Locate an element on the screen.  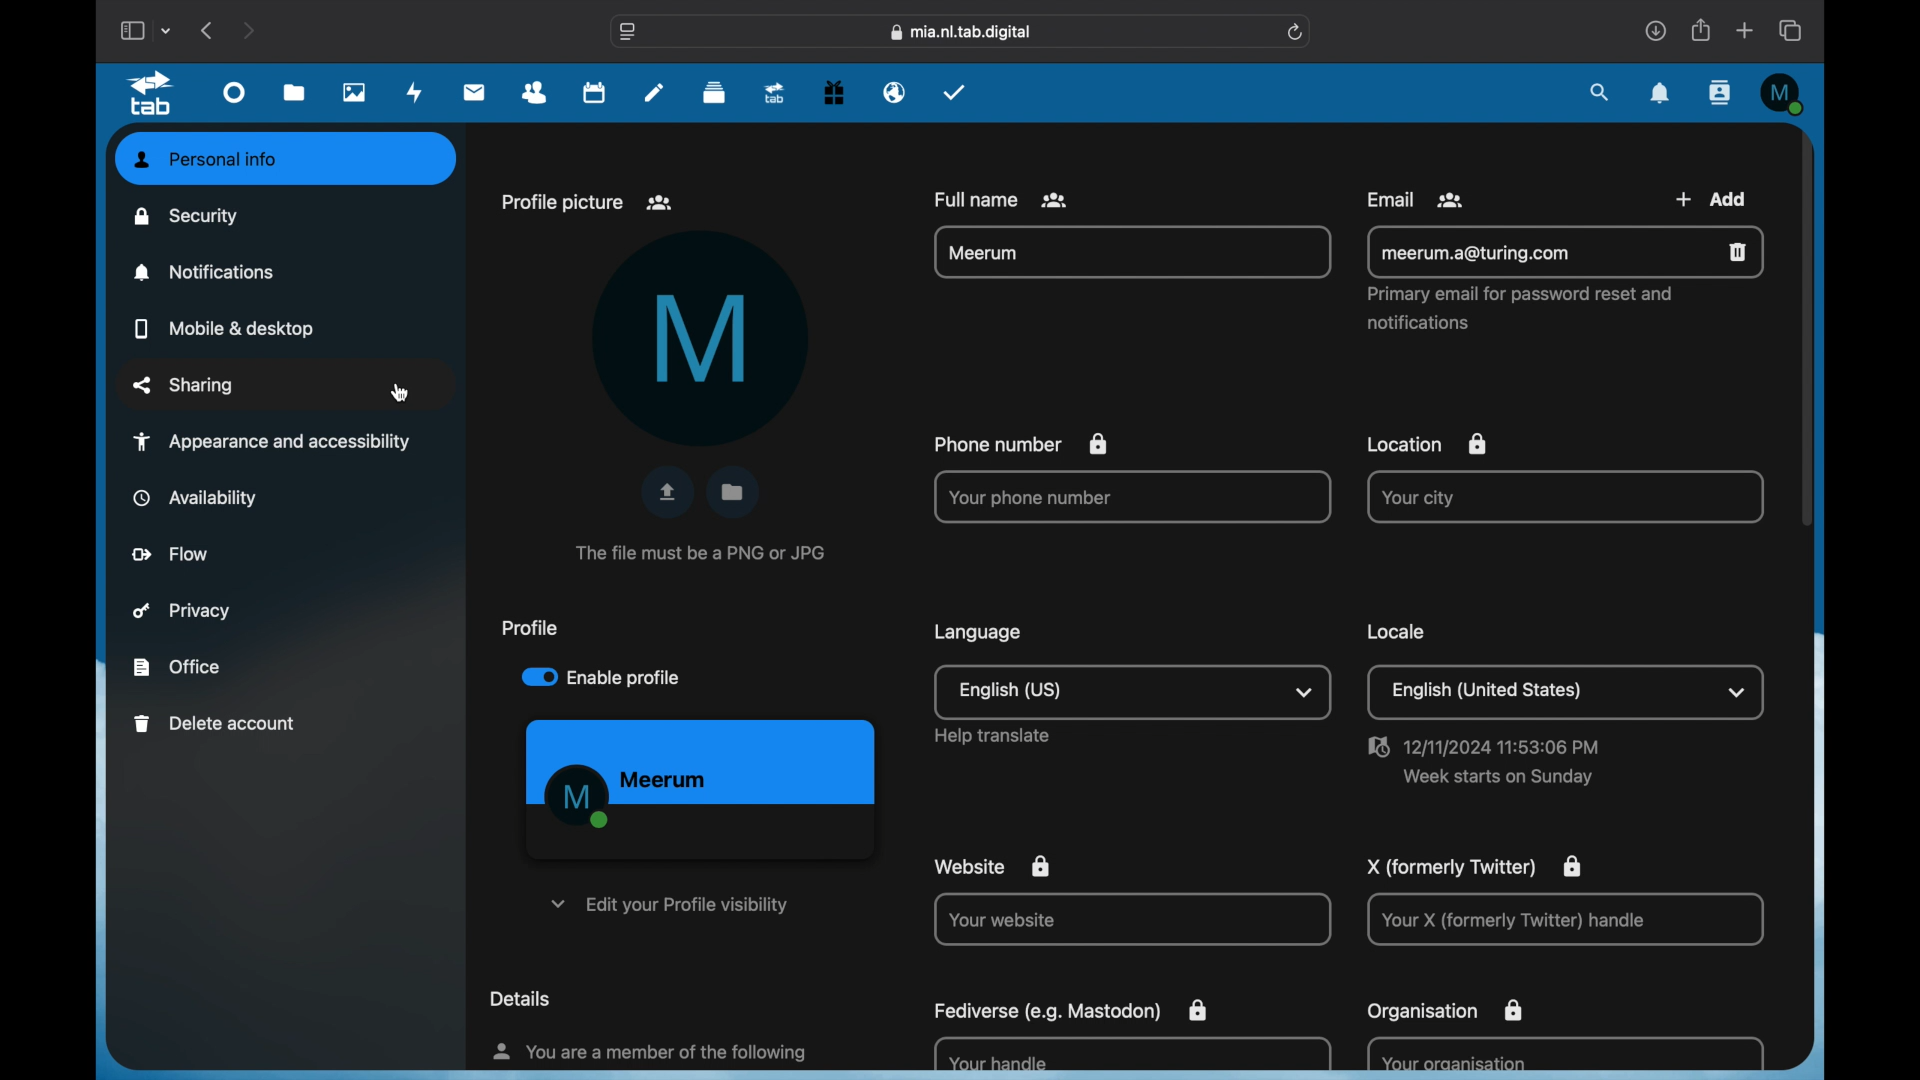
tasks is located at coordinates (955, 91).